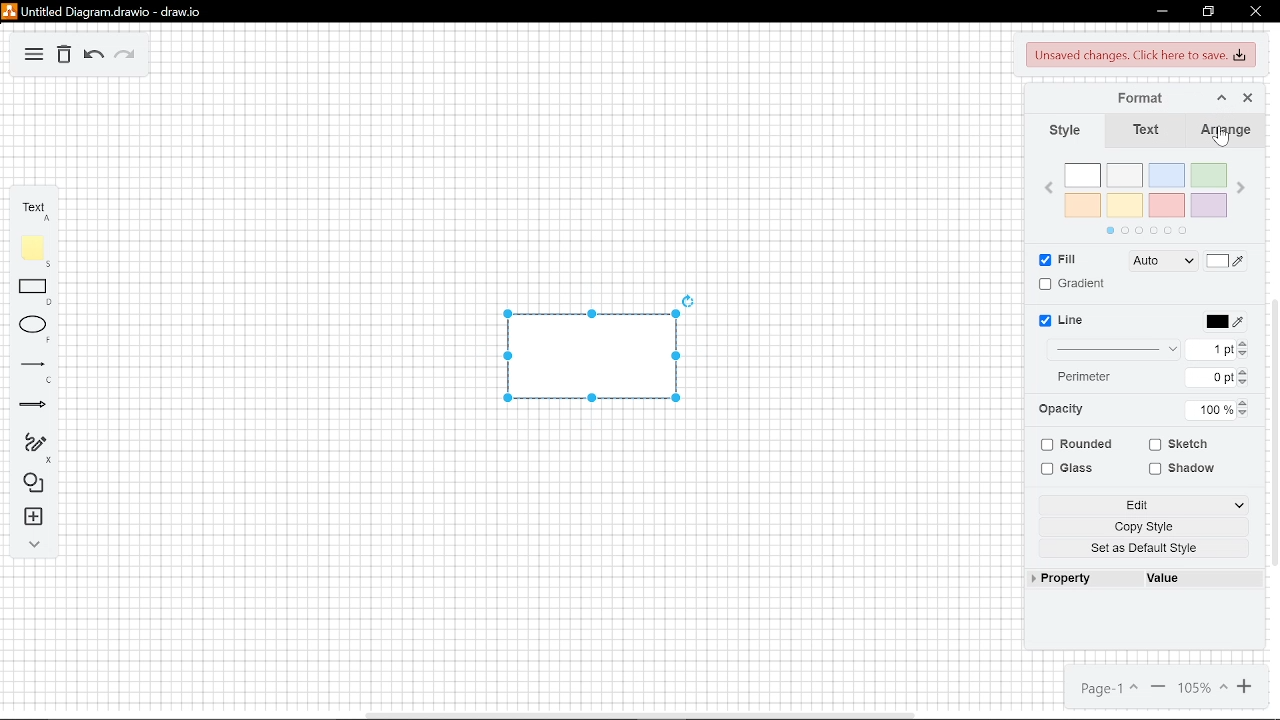  Describe the element at coordinates (36, 373) in the screenshot. I see `lines` at that location.